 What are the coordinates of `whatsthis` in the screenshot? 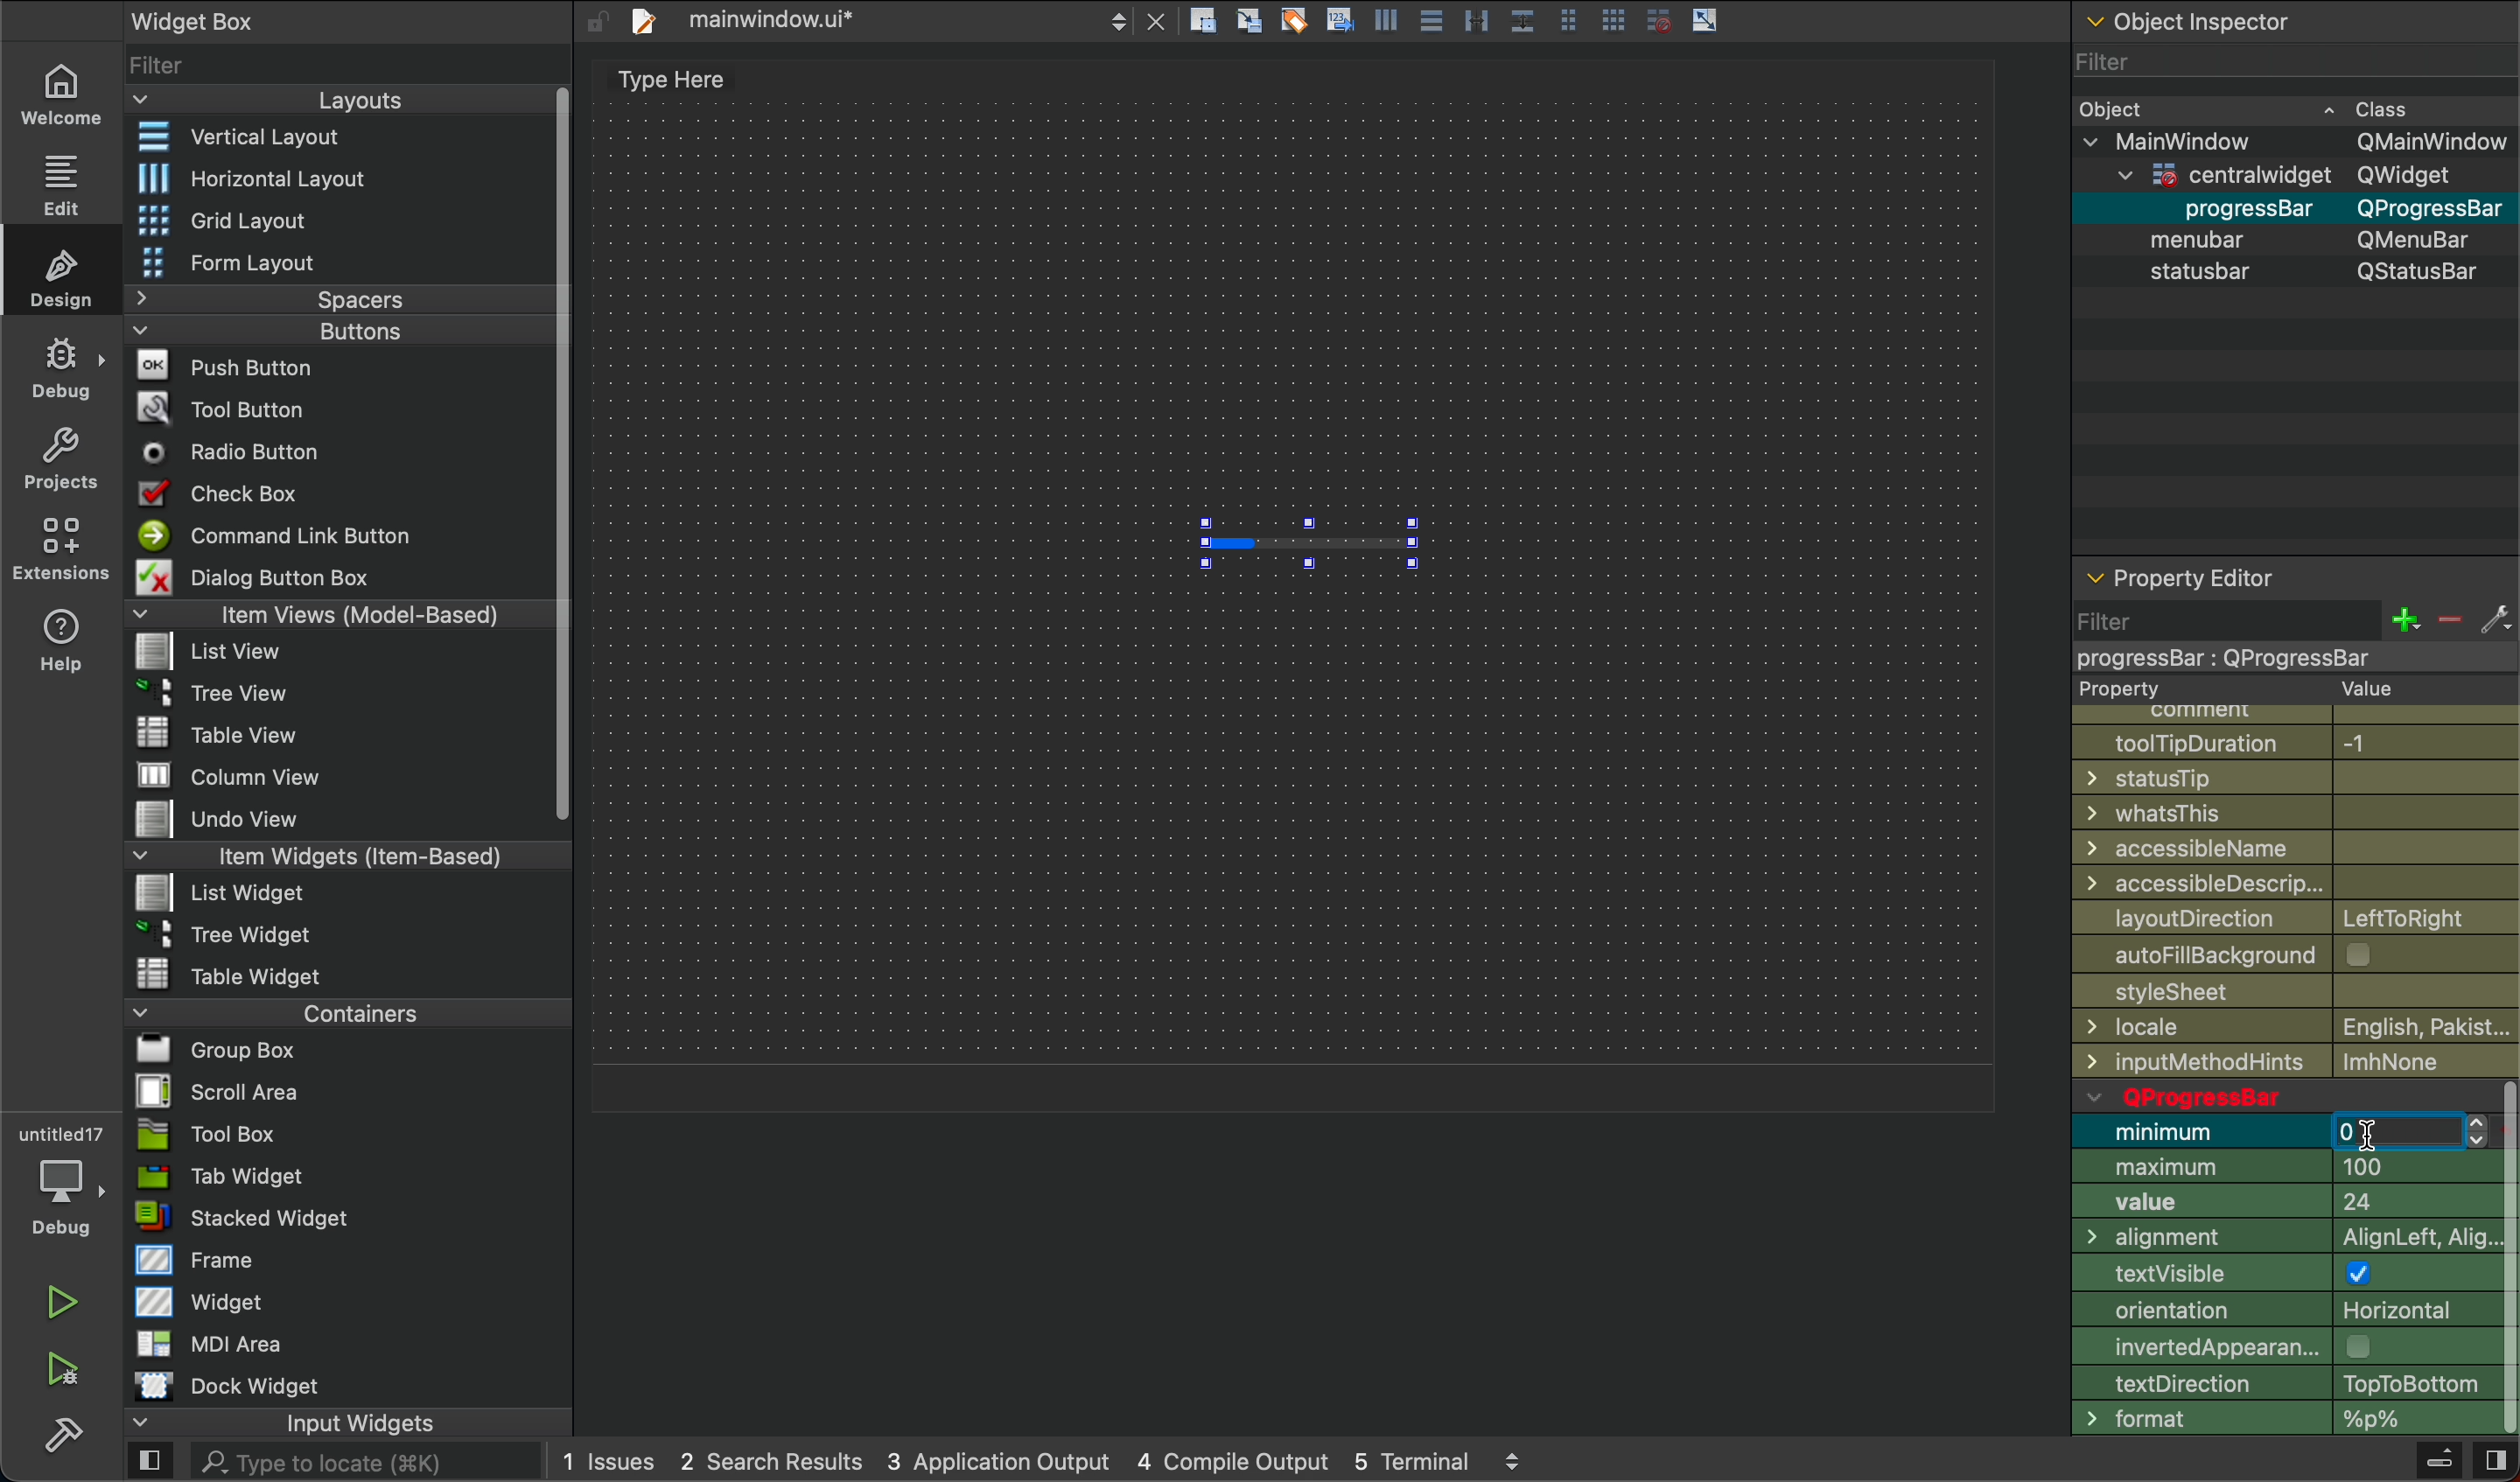 It's located at (2297, 813).